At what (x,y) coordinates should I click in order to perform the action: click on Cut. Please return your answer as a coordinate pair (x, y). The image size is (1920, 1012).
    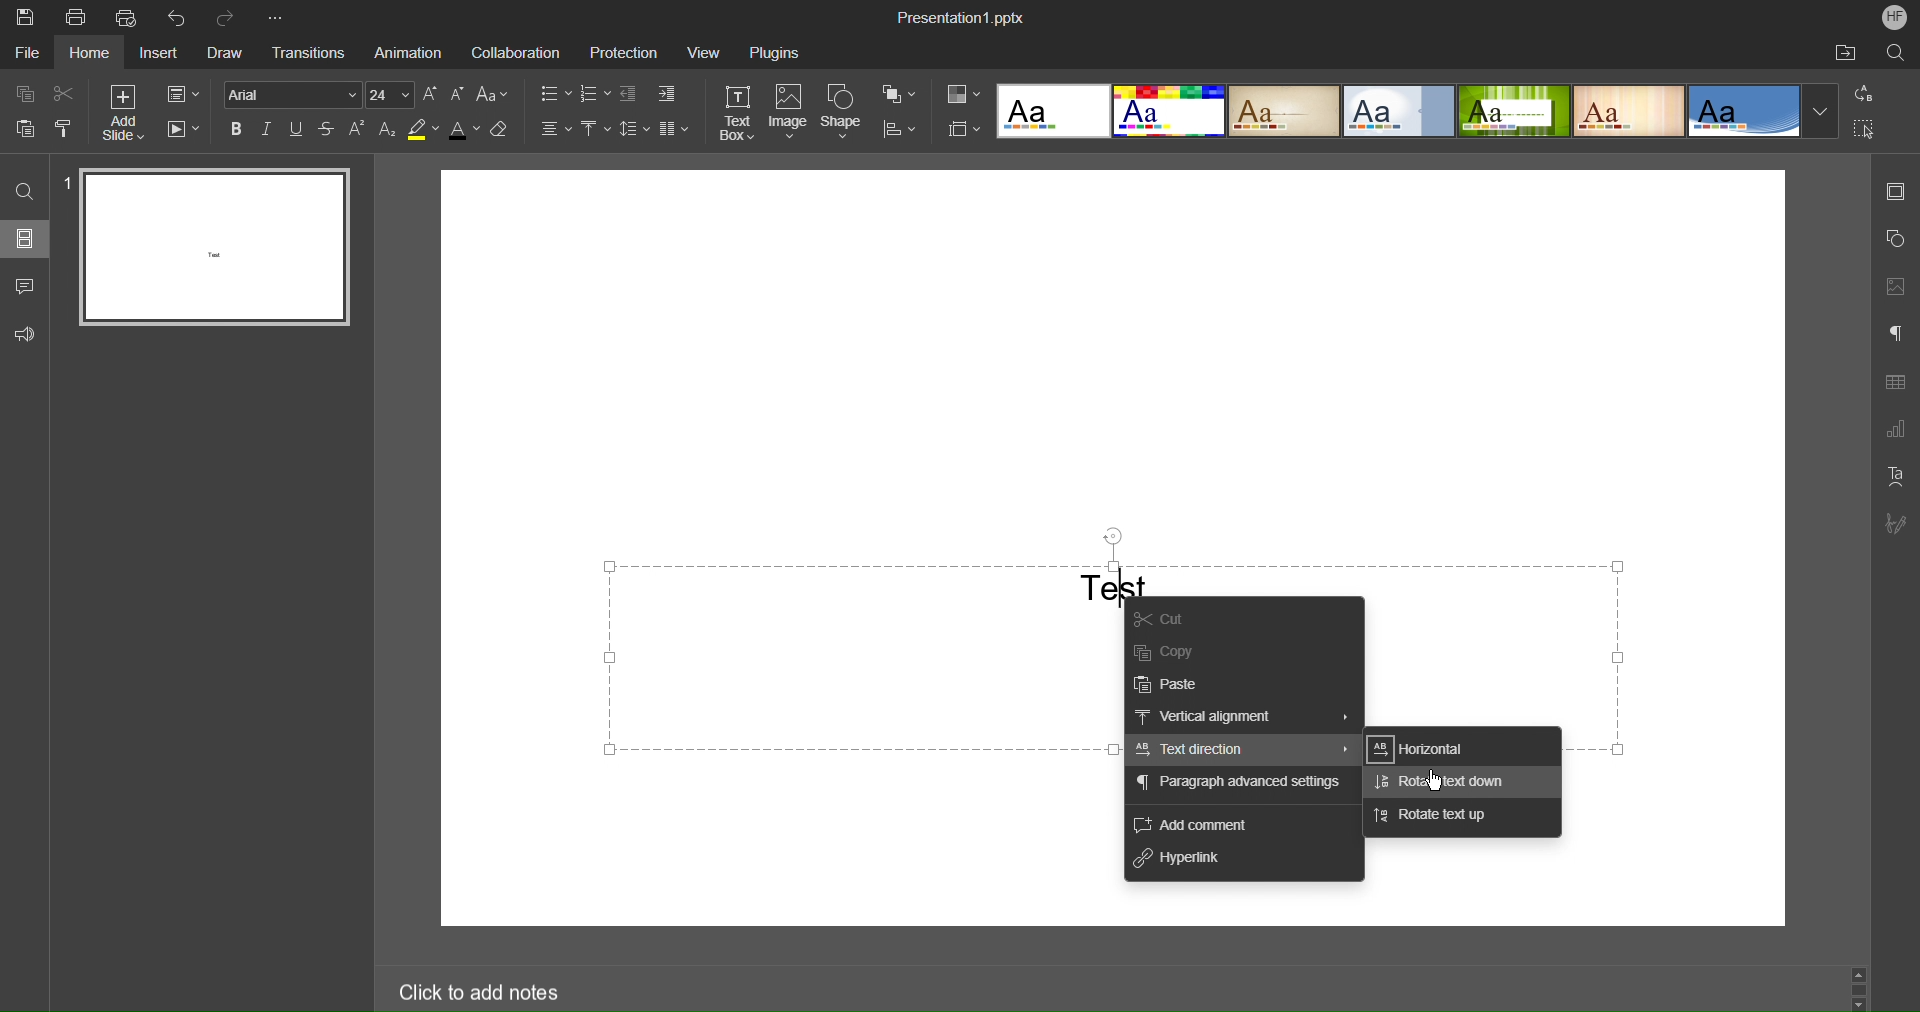
    Looking at the image, I should click on (66, 92).